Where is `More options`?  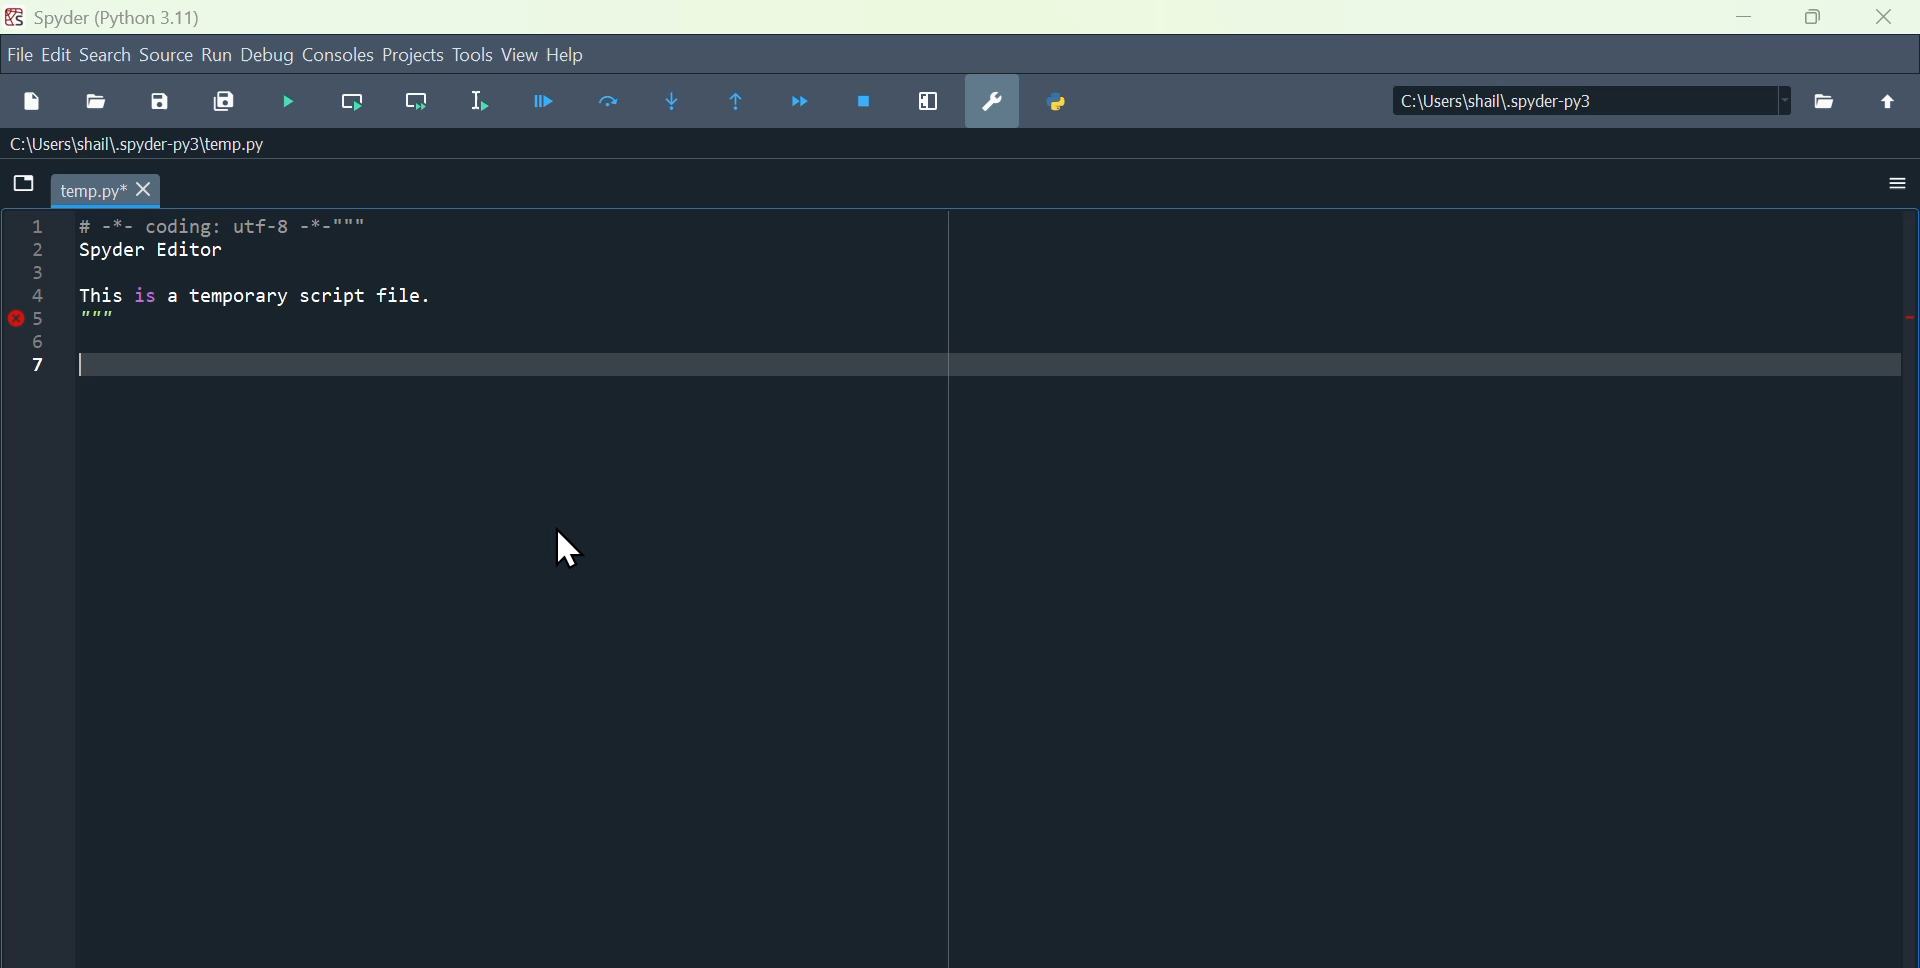 More options is located at coordinates (1885, 191).